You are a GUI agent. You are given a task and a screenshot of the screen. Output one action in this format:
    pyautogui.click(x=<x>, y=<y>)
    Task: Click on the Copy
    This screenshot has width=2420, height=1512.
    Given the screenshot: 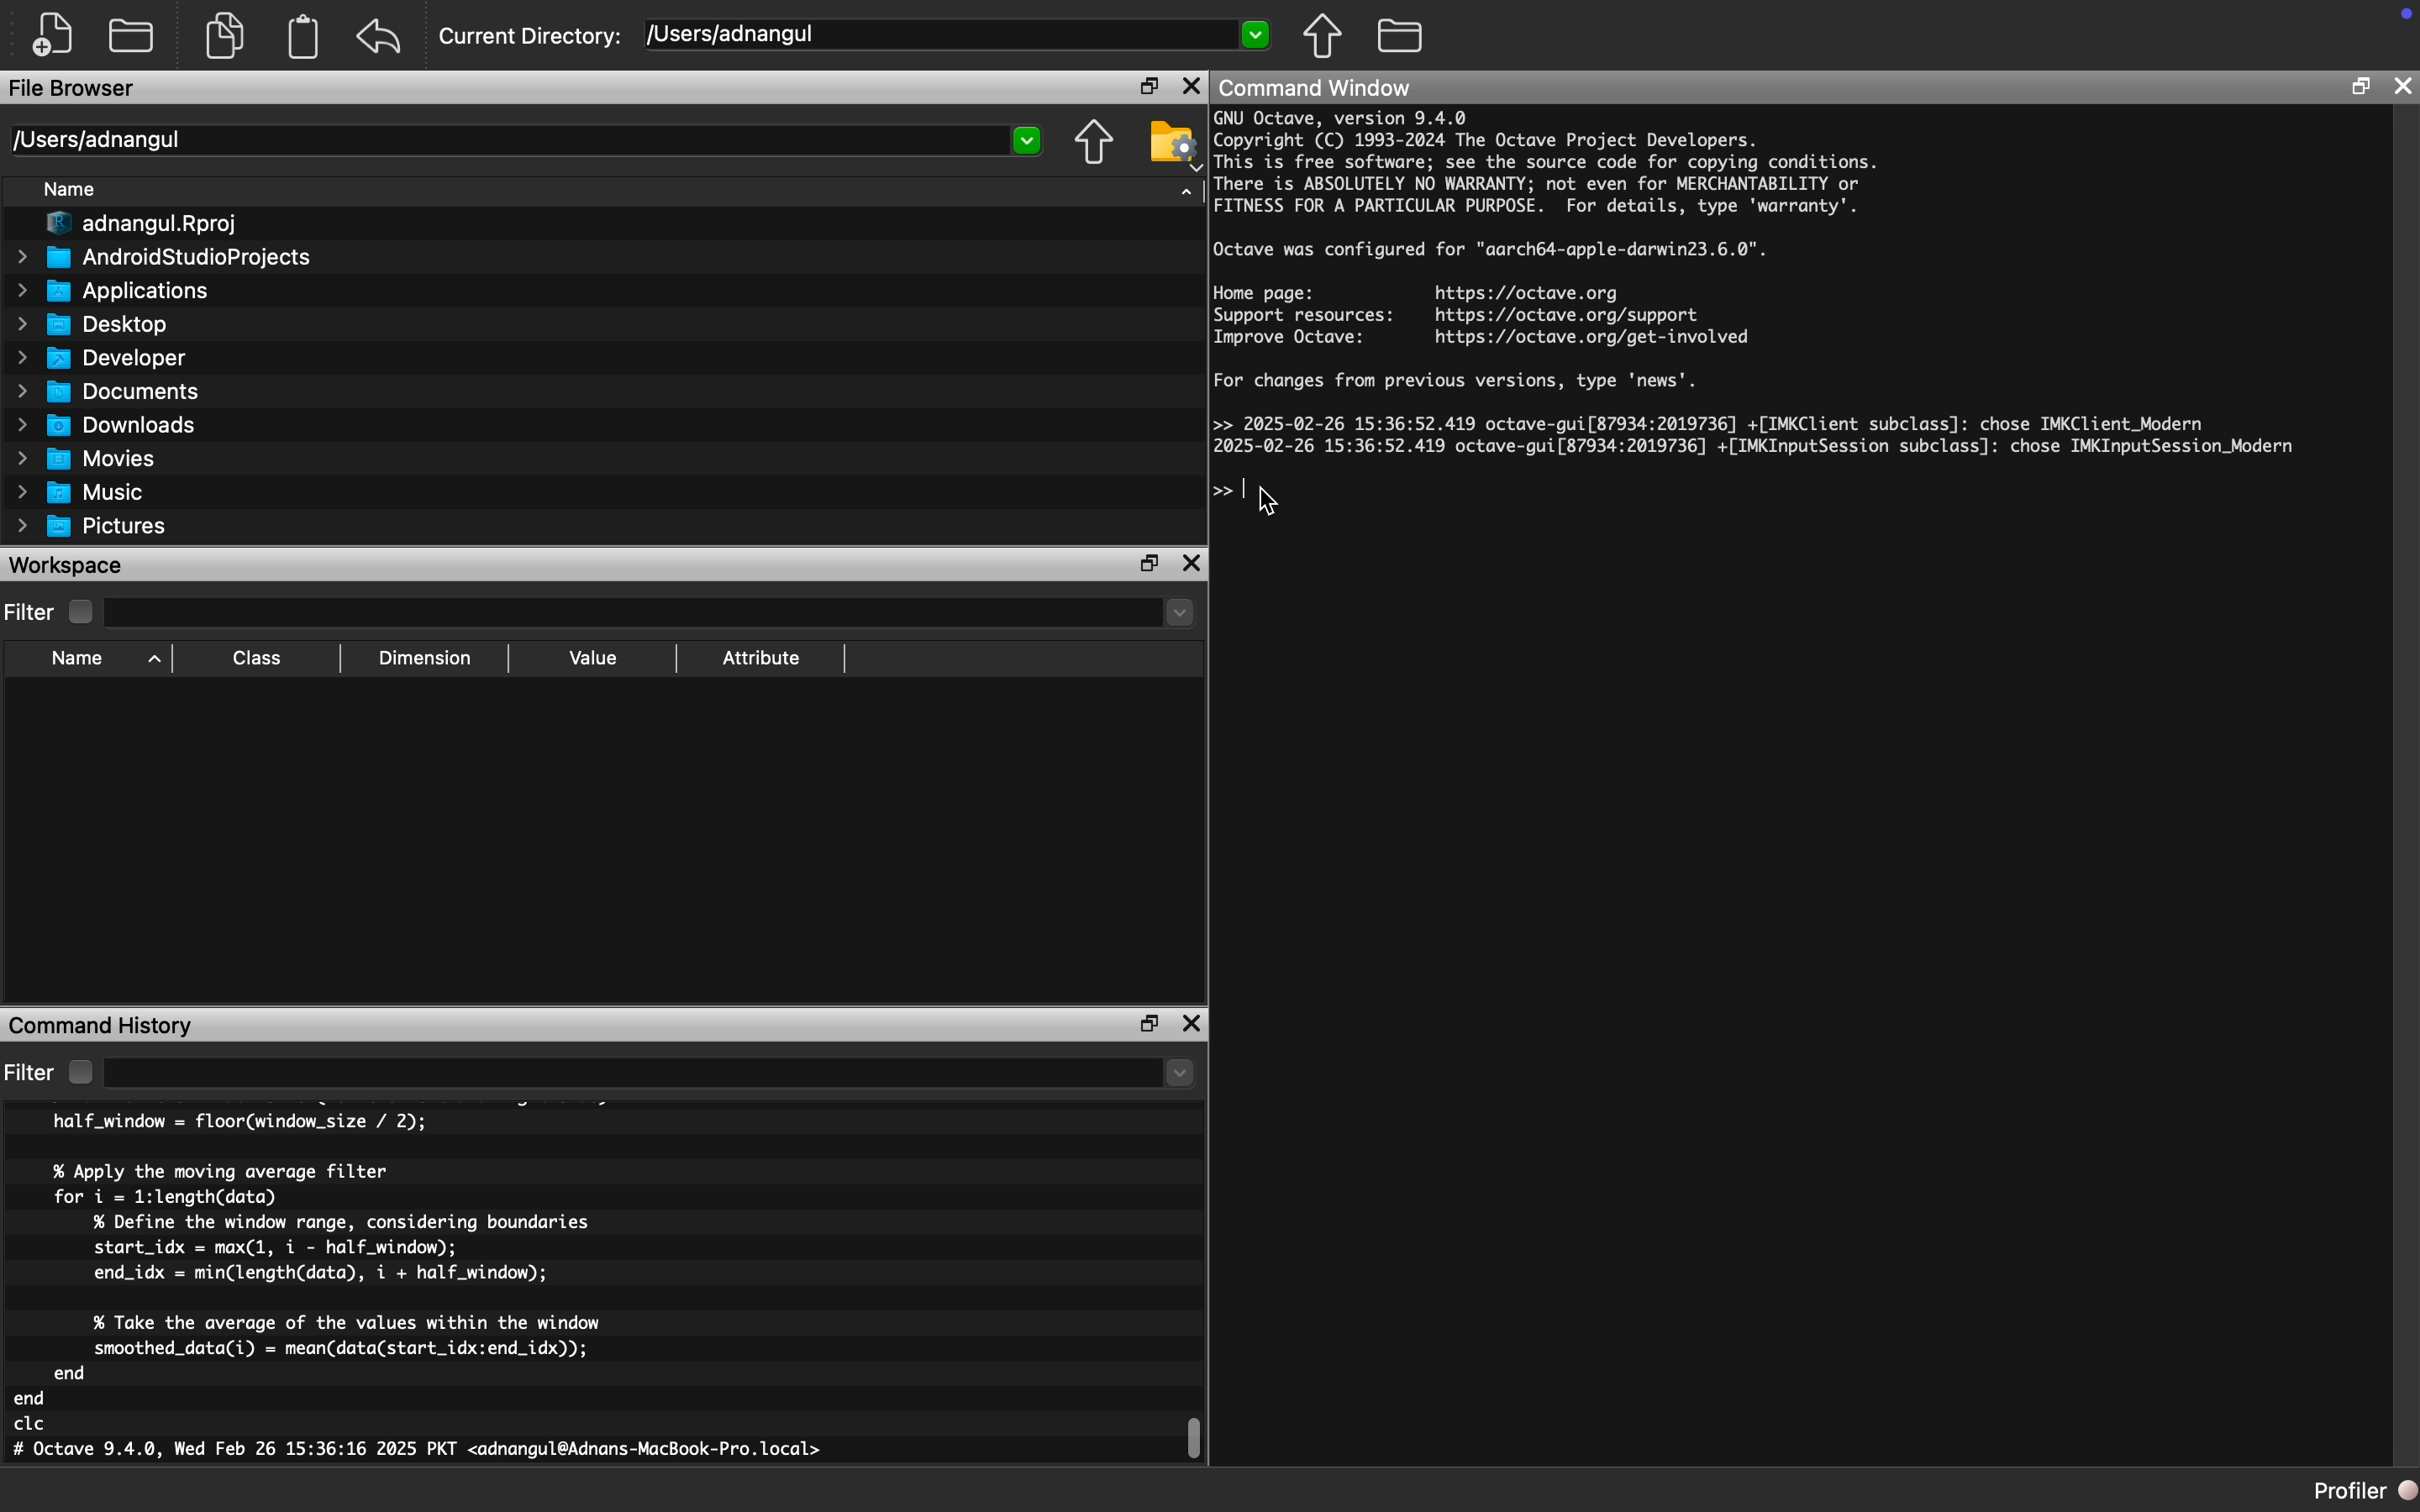 What is the action you would take?
    pyautogui.click(x=225, y=36)
    